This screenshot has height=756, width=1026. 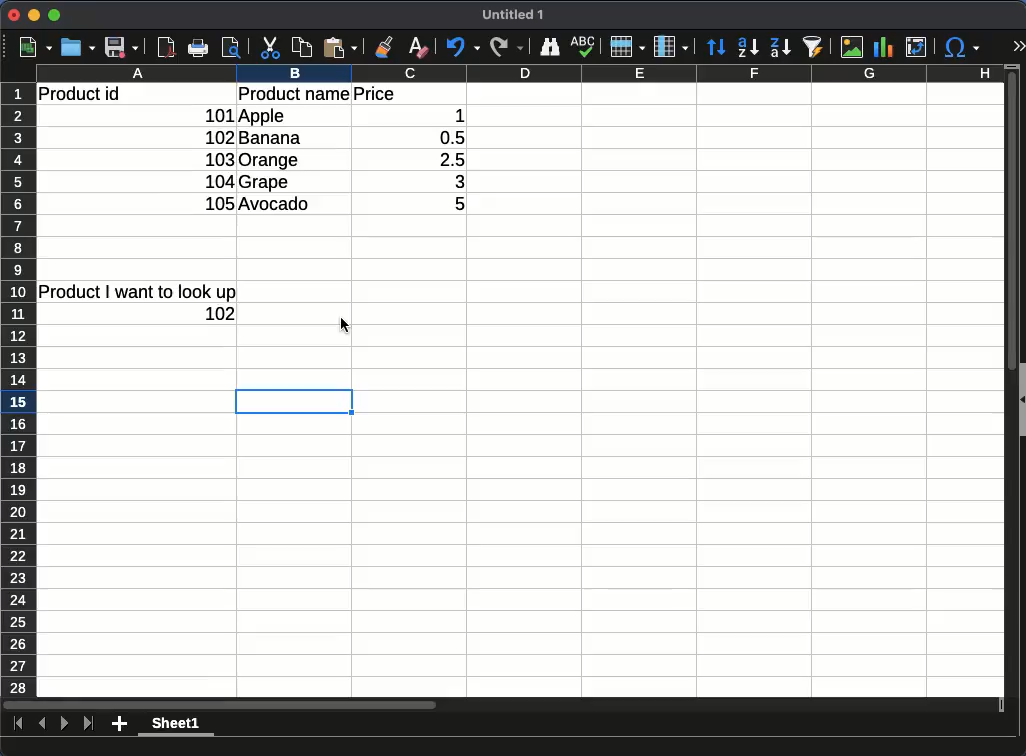 What do you see at coordinates (382, 47) in the screenshot?
I see `clone formatting` at bounding box center [382, 47].